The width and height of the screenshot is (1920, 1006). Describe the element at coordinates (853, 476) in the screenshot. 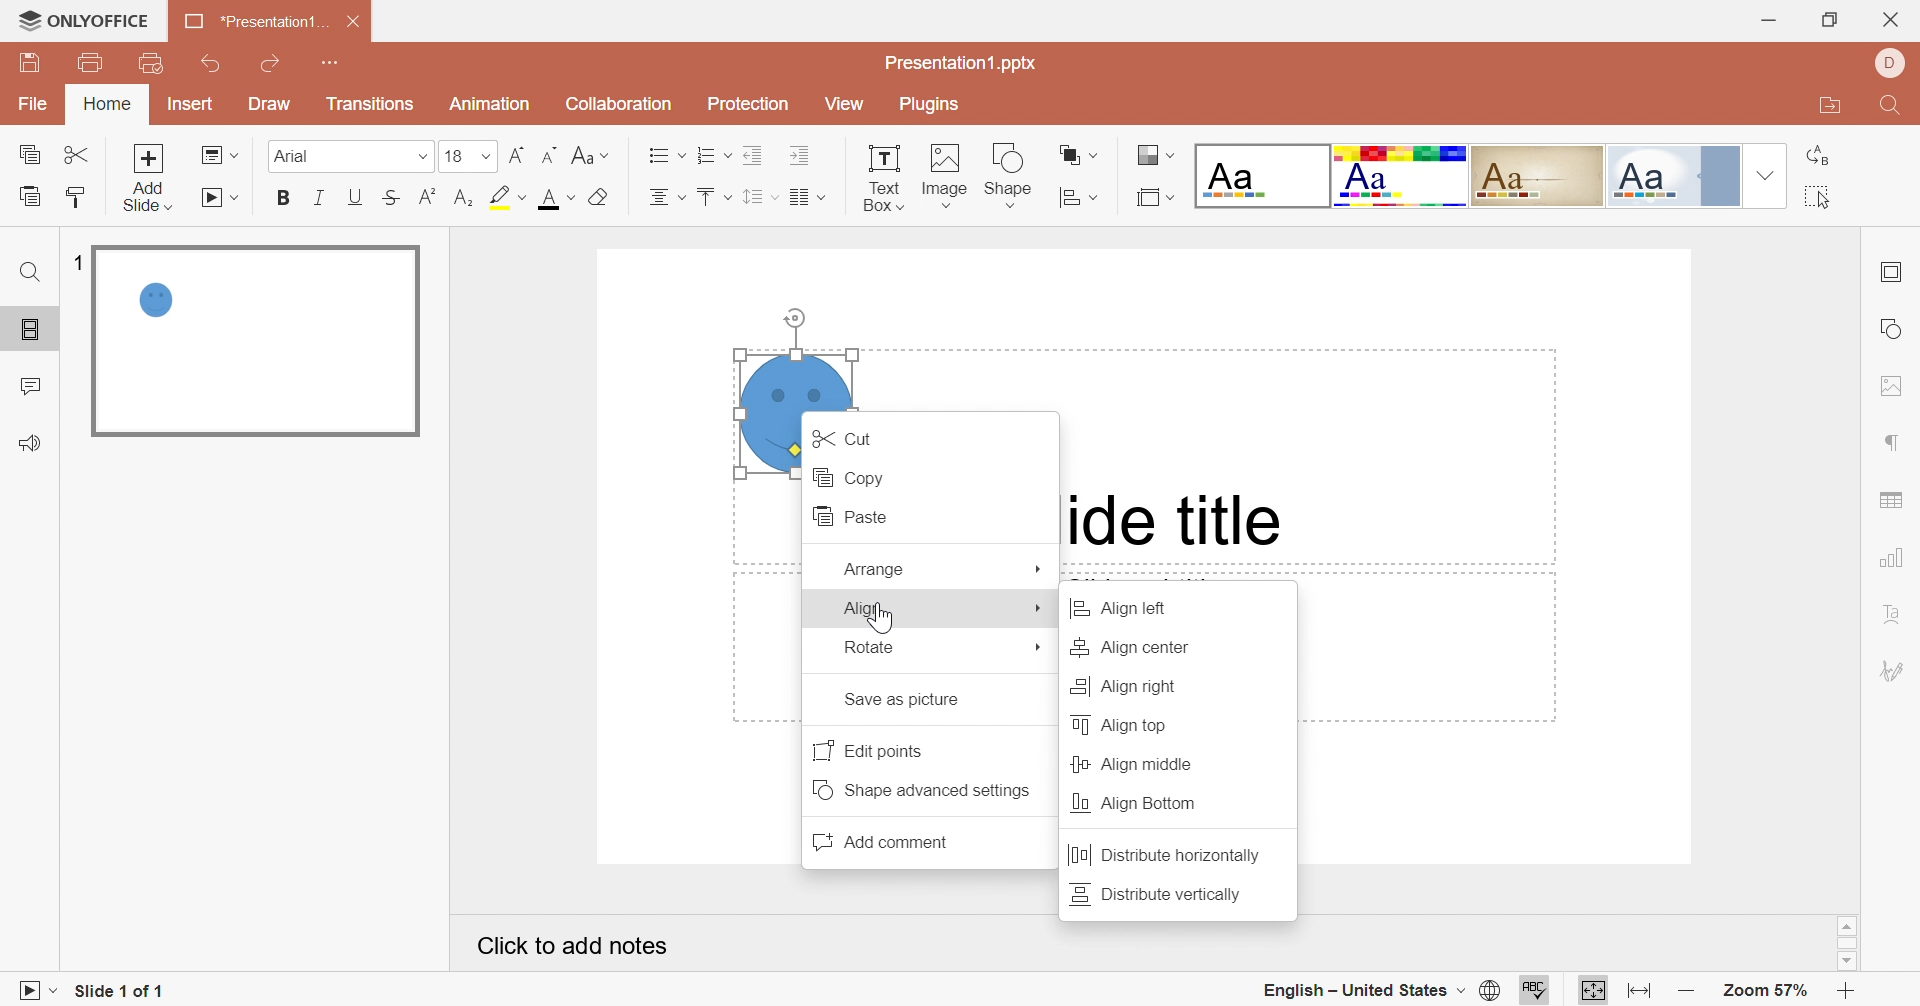

I see `Copy` at that location.